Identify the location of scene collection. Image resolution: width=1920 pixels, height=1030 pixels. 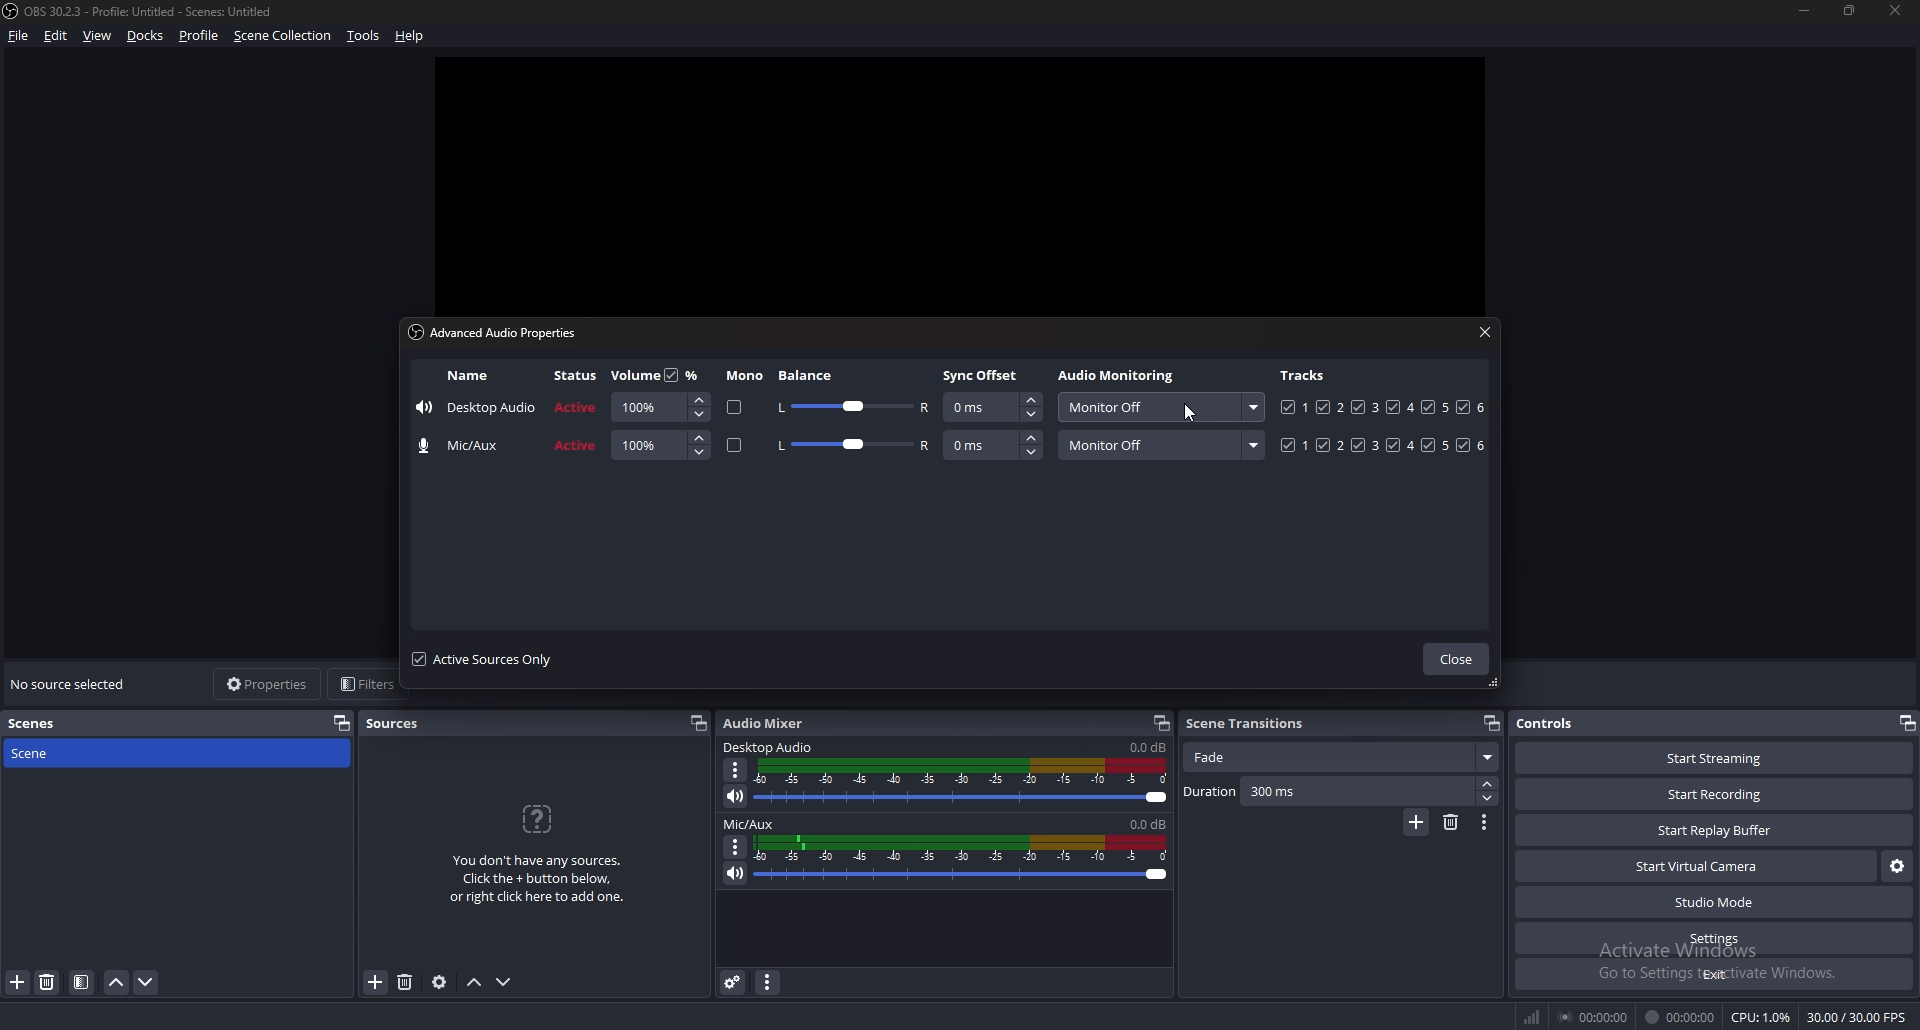
(282, 36).